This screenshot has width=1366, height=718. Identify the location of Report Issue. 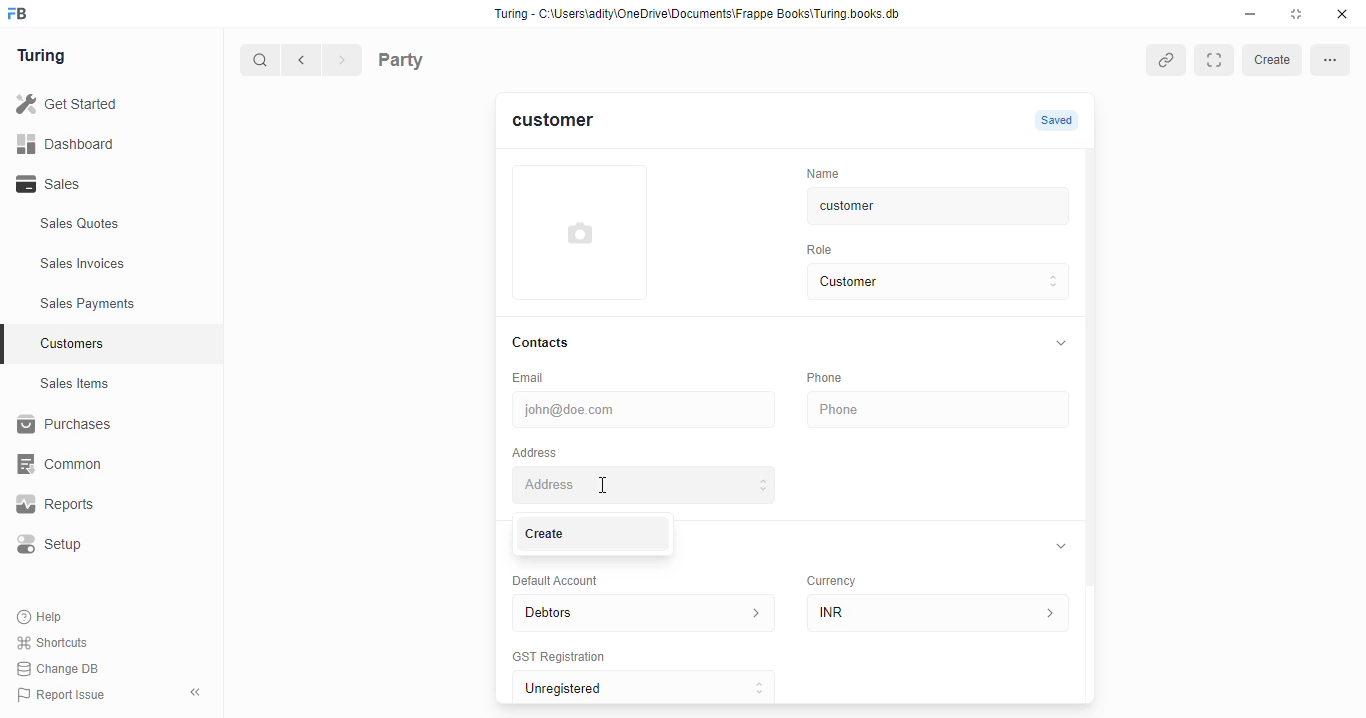
(65, 693).